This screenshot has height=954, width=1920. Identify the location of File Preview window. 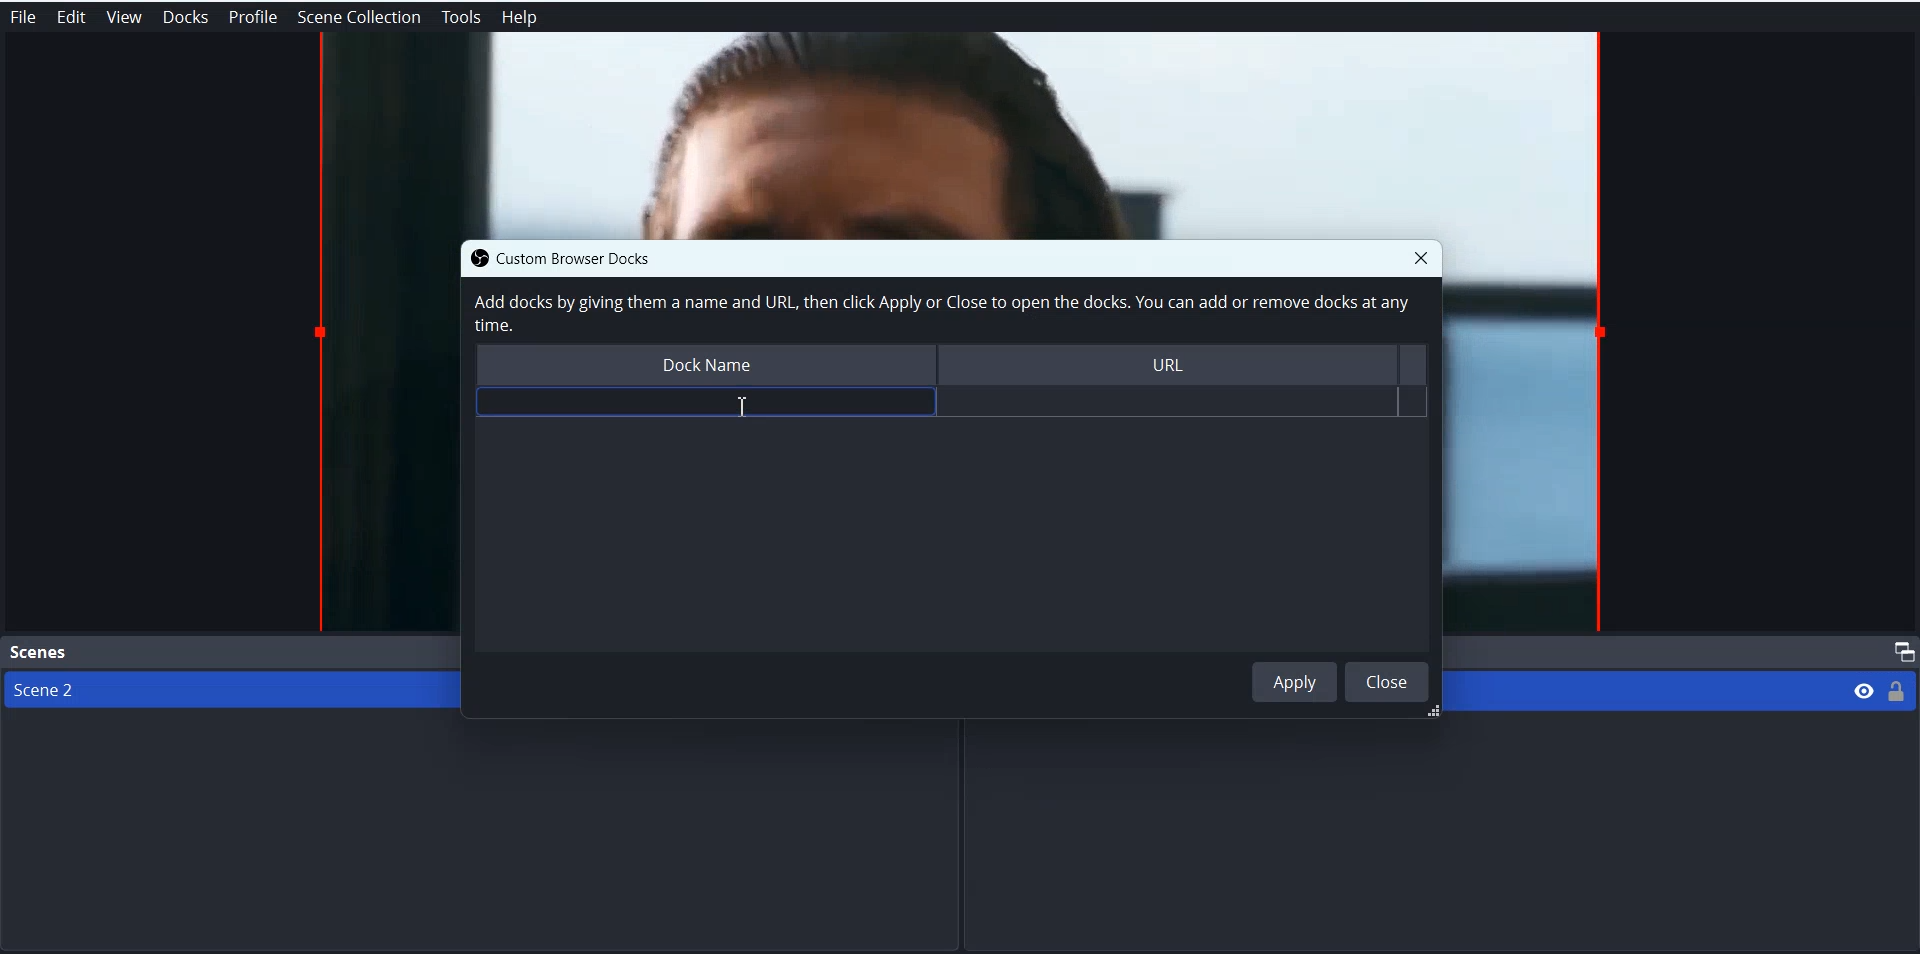
(384, 435).